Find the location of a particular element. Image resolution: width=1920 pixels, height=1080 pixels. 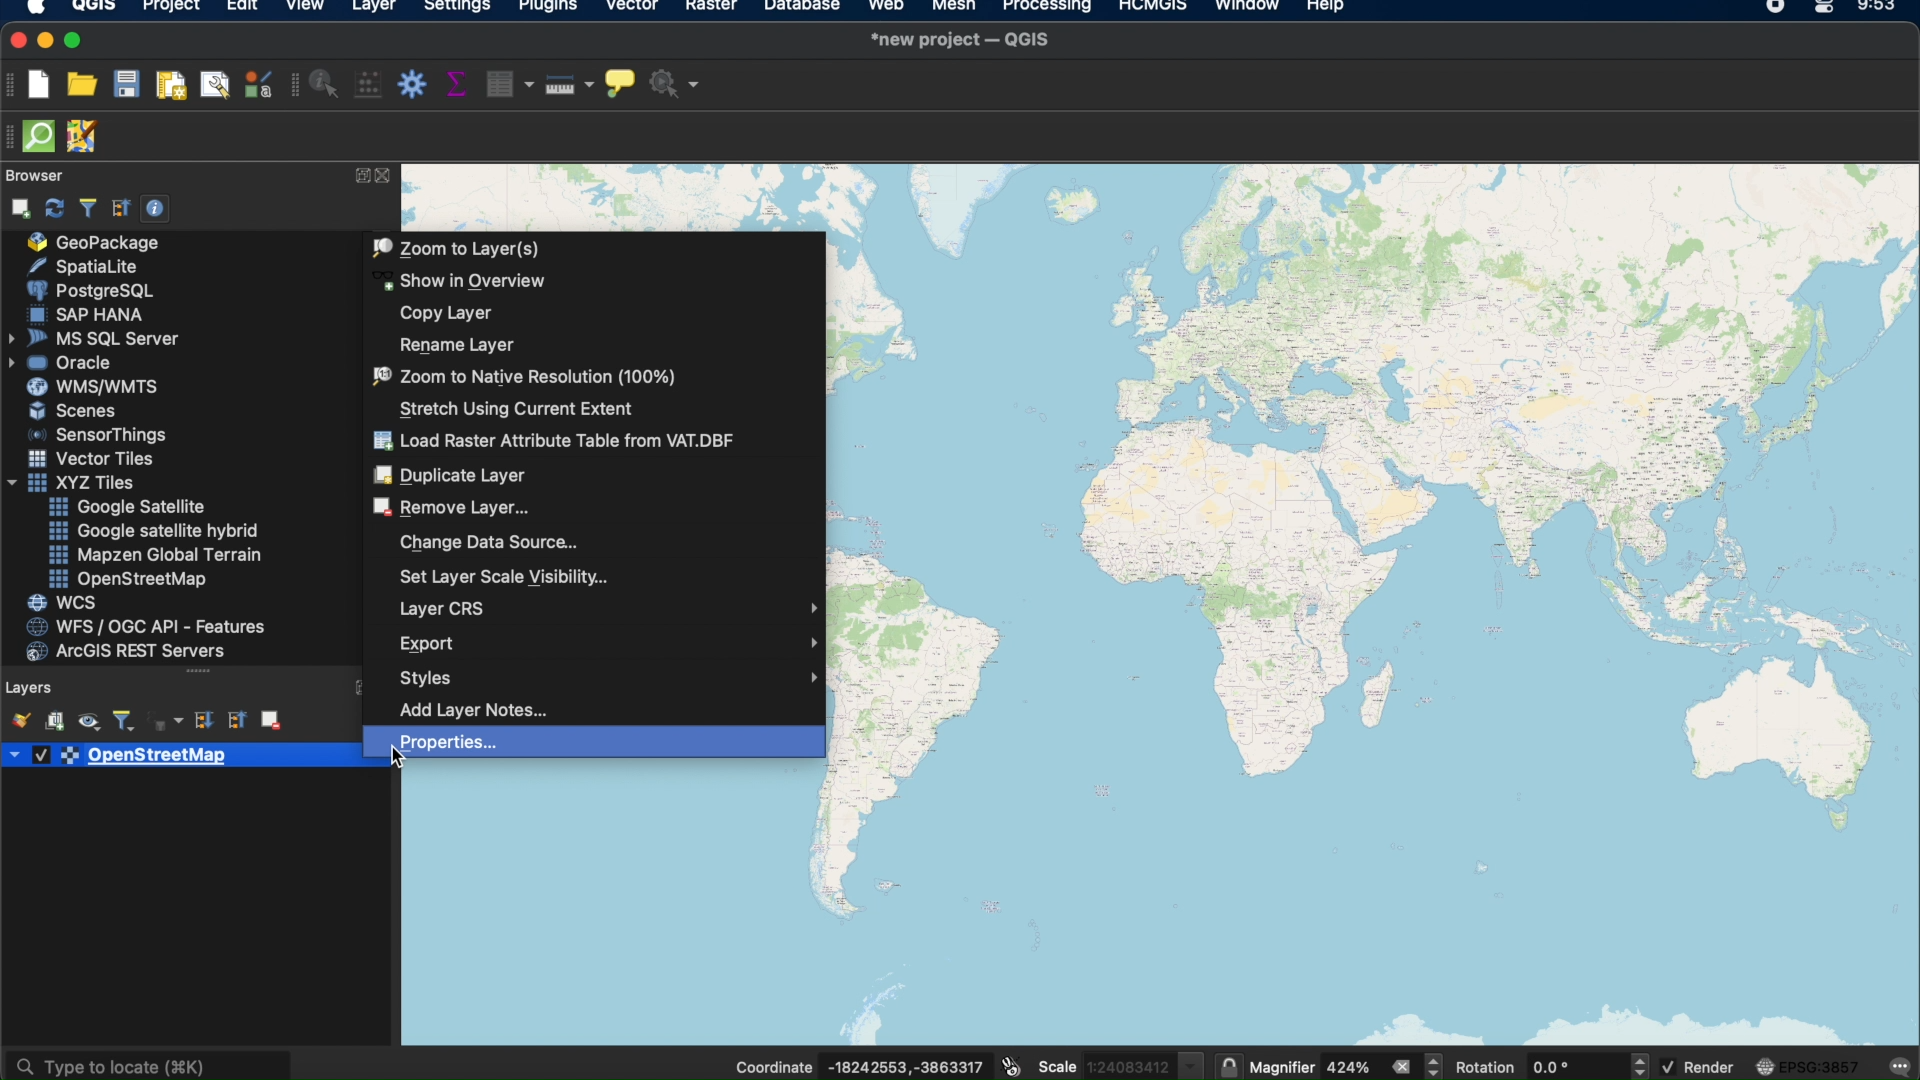

set layer scale visibility is located at coordinates (508, 576).